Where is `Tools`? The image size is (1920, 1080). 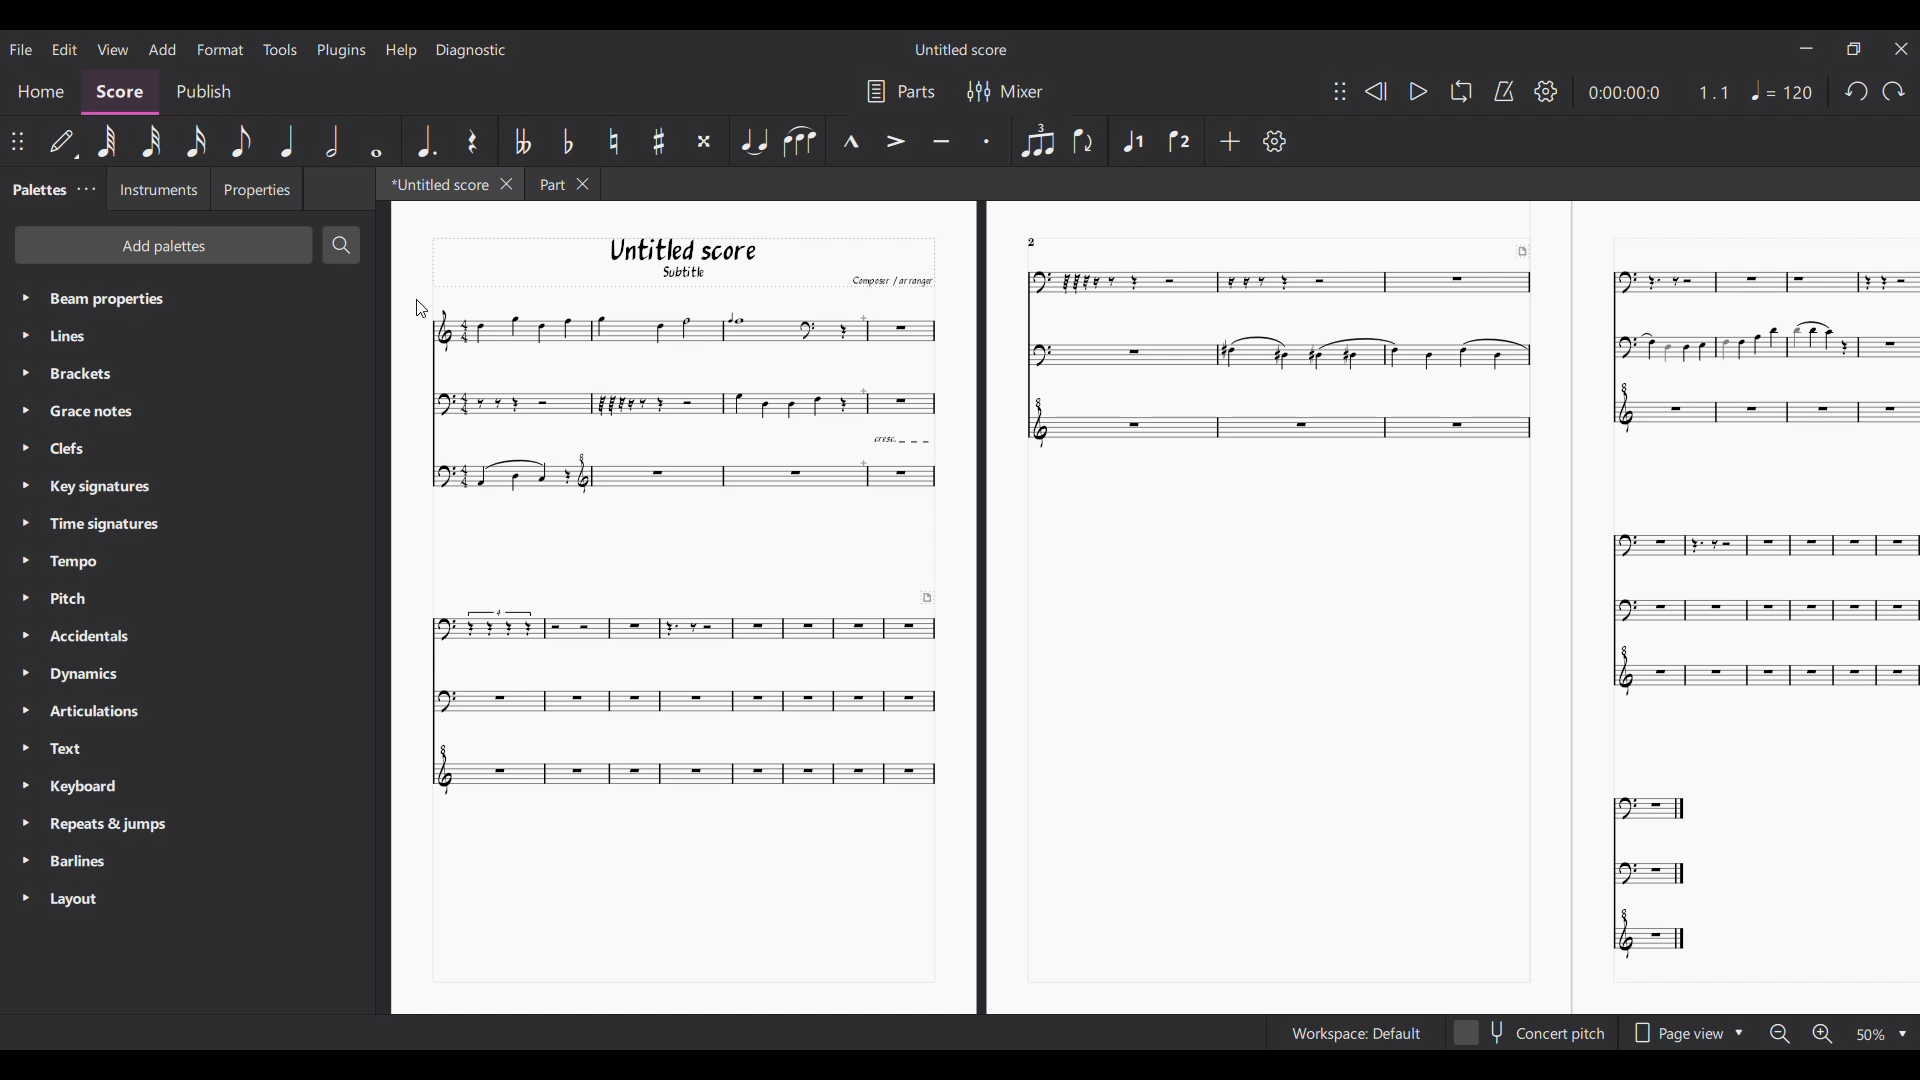
Tools is located at coordinates (280, 49).